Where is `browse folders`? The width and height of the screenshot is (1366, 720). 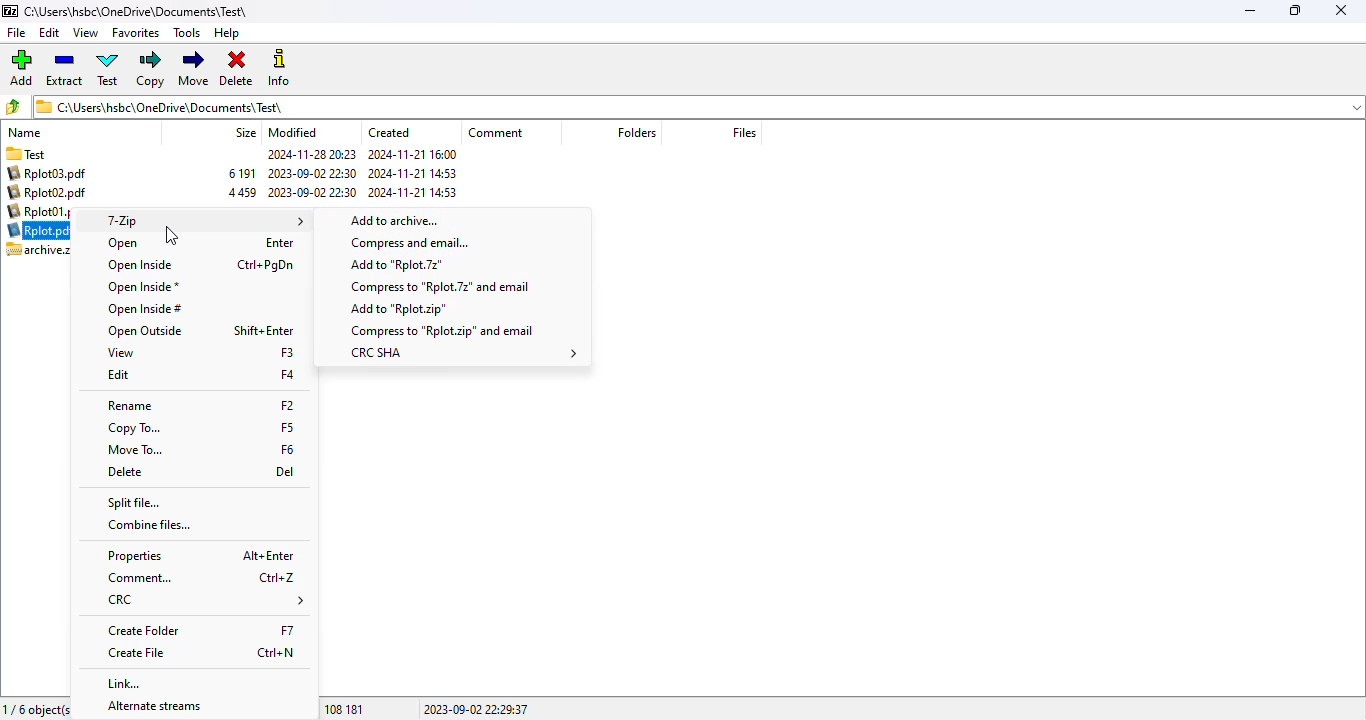
browse folders is located at coordinates (13, 106).